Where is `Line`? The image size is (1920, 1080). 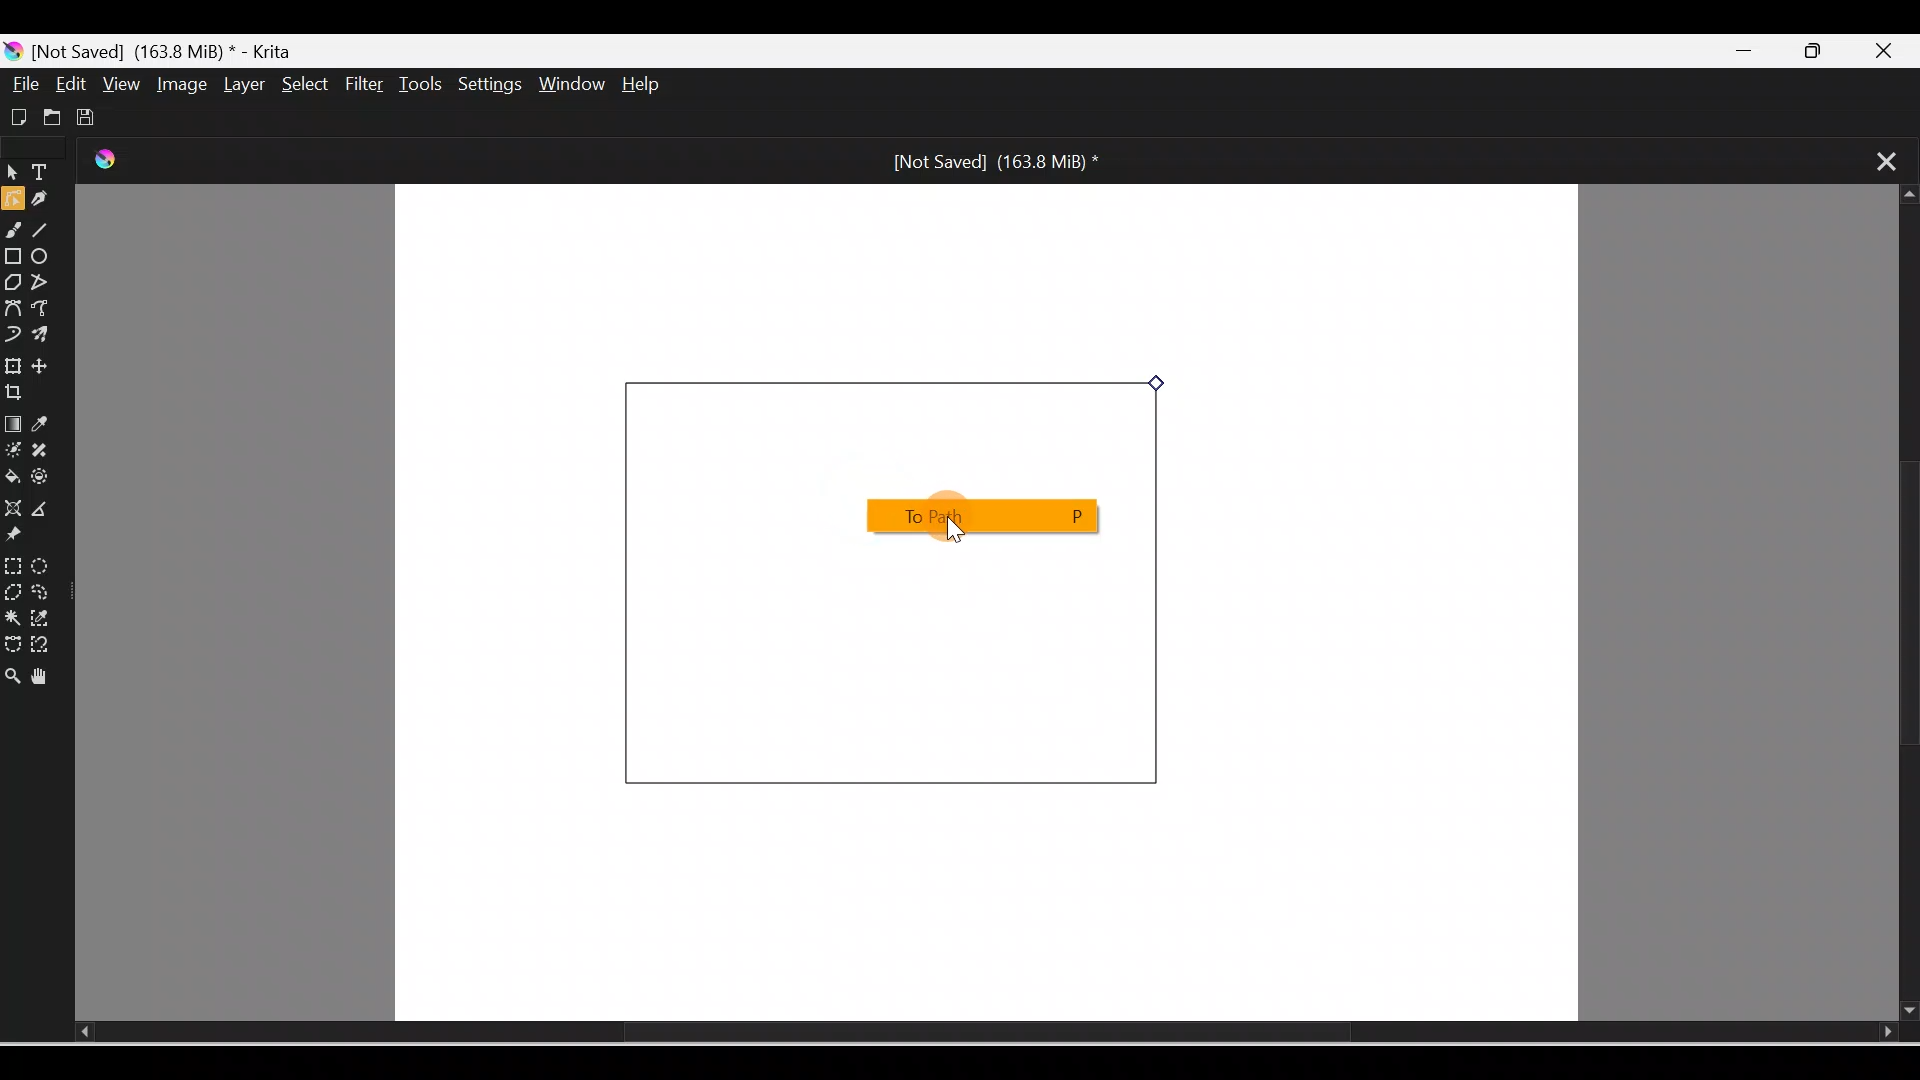 Line is located at coordinates (47, 233).